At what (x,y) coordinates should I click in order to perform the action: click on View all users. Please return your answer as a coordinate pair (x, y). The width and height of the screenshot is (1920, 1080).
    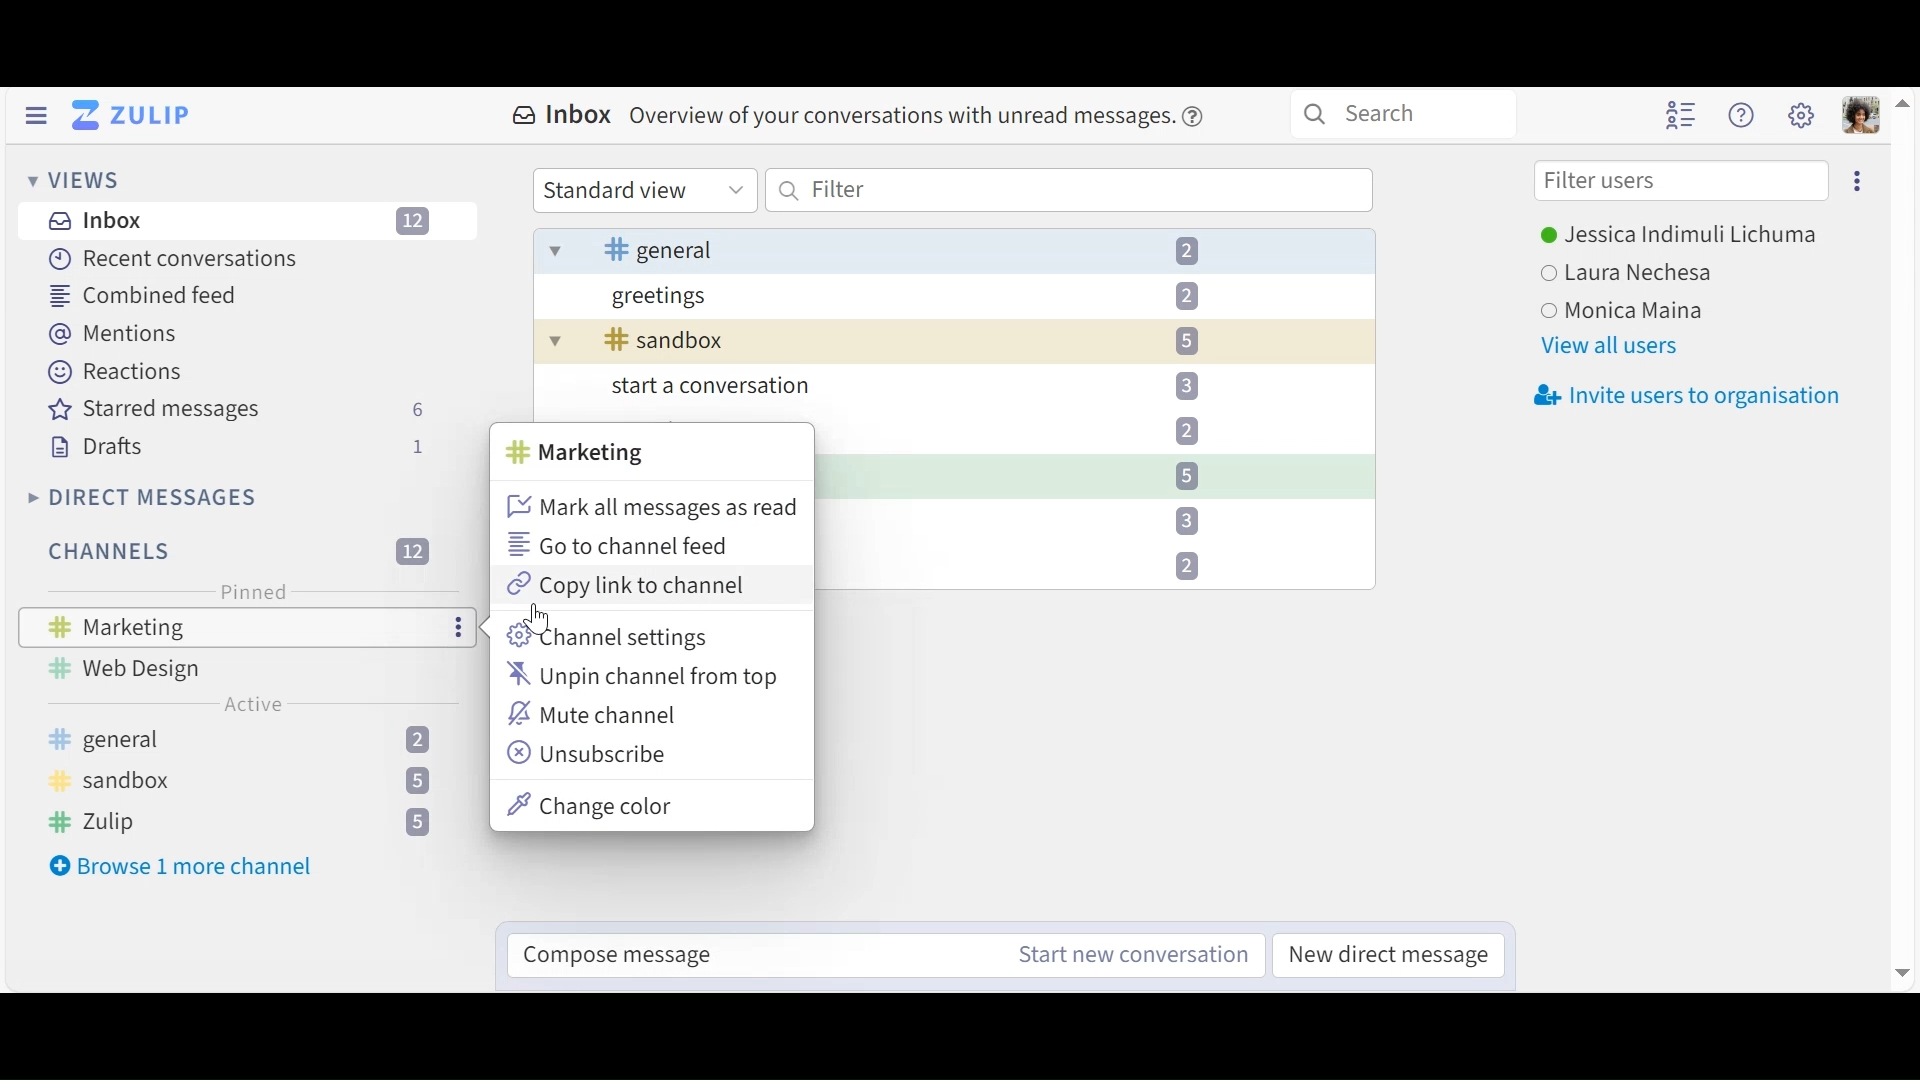
    Looking at the image, I should click on (1610, 346).